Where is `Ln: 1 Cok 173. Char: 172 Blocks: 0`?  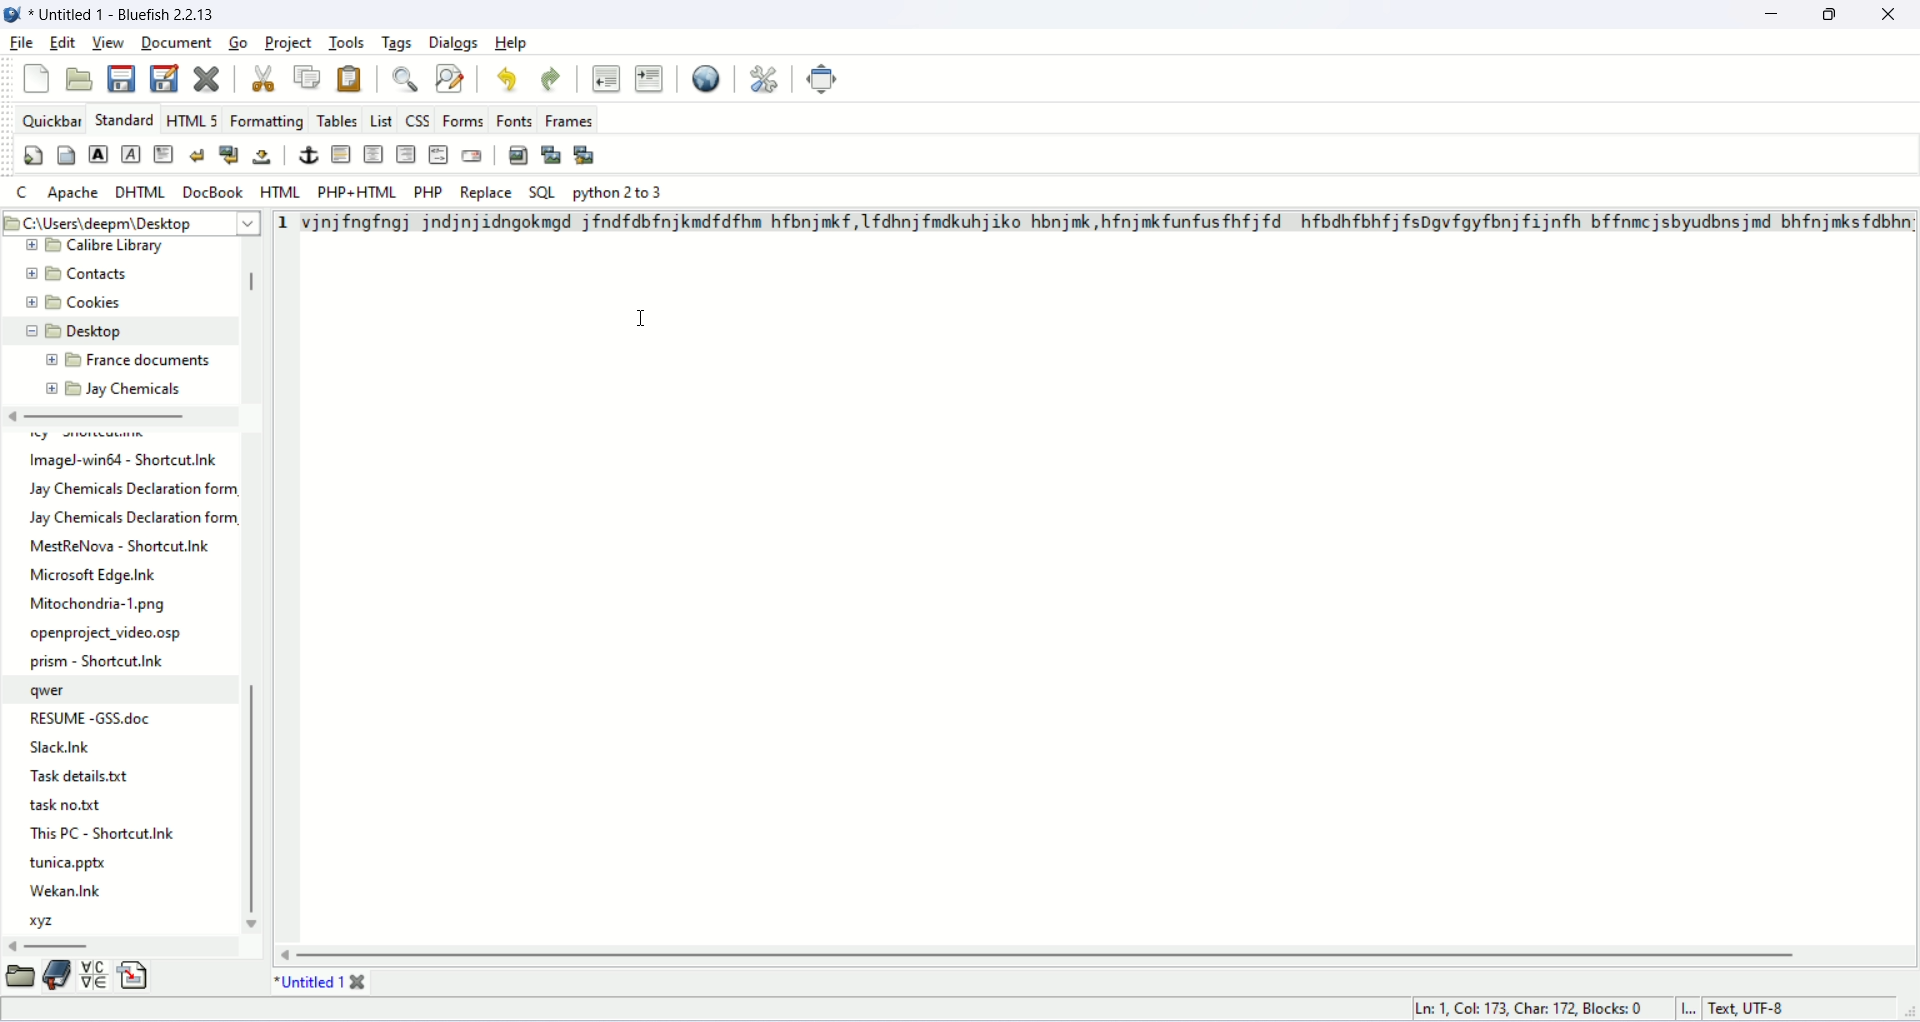 Ln: 1 Cok 173. Char: 172 Blocks: 0 is located at coordinates (1527, 1008).